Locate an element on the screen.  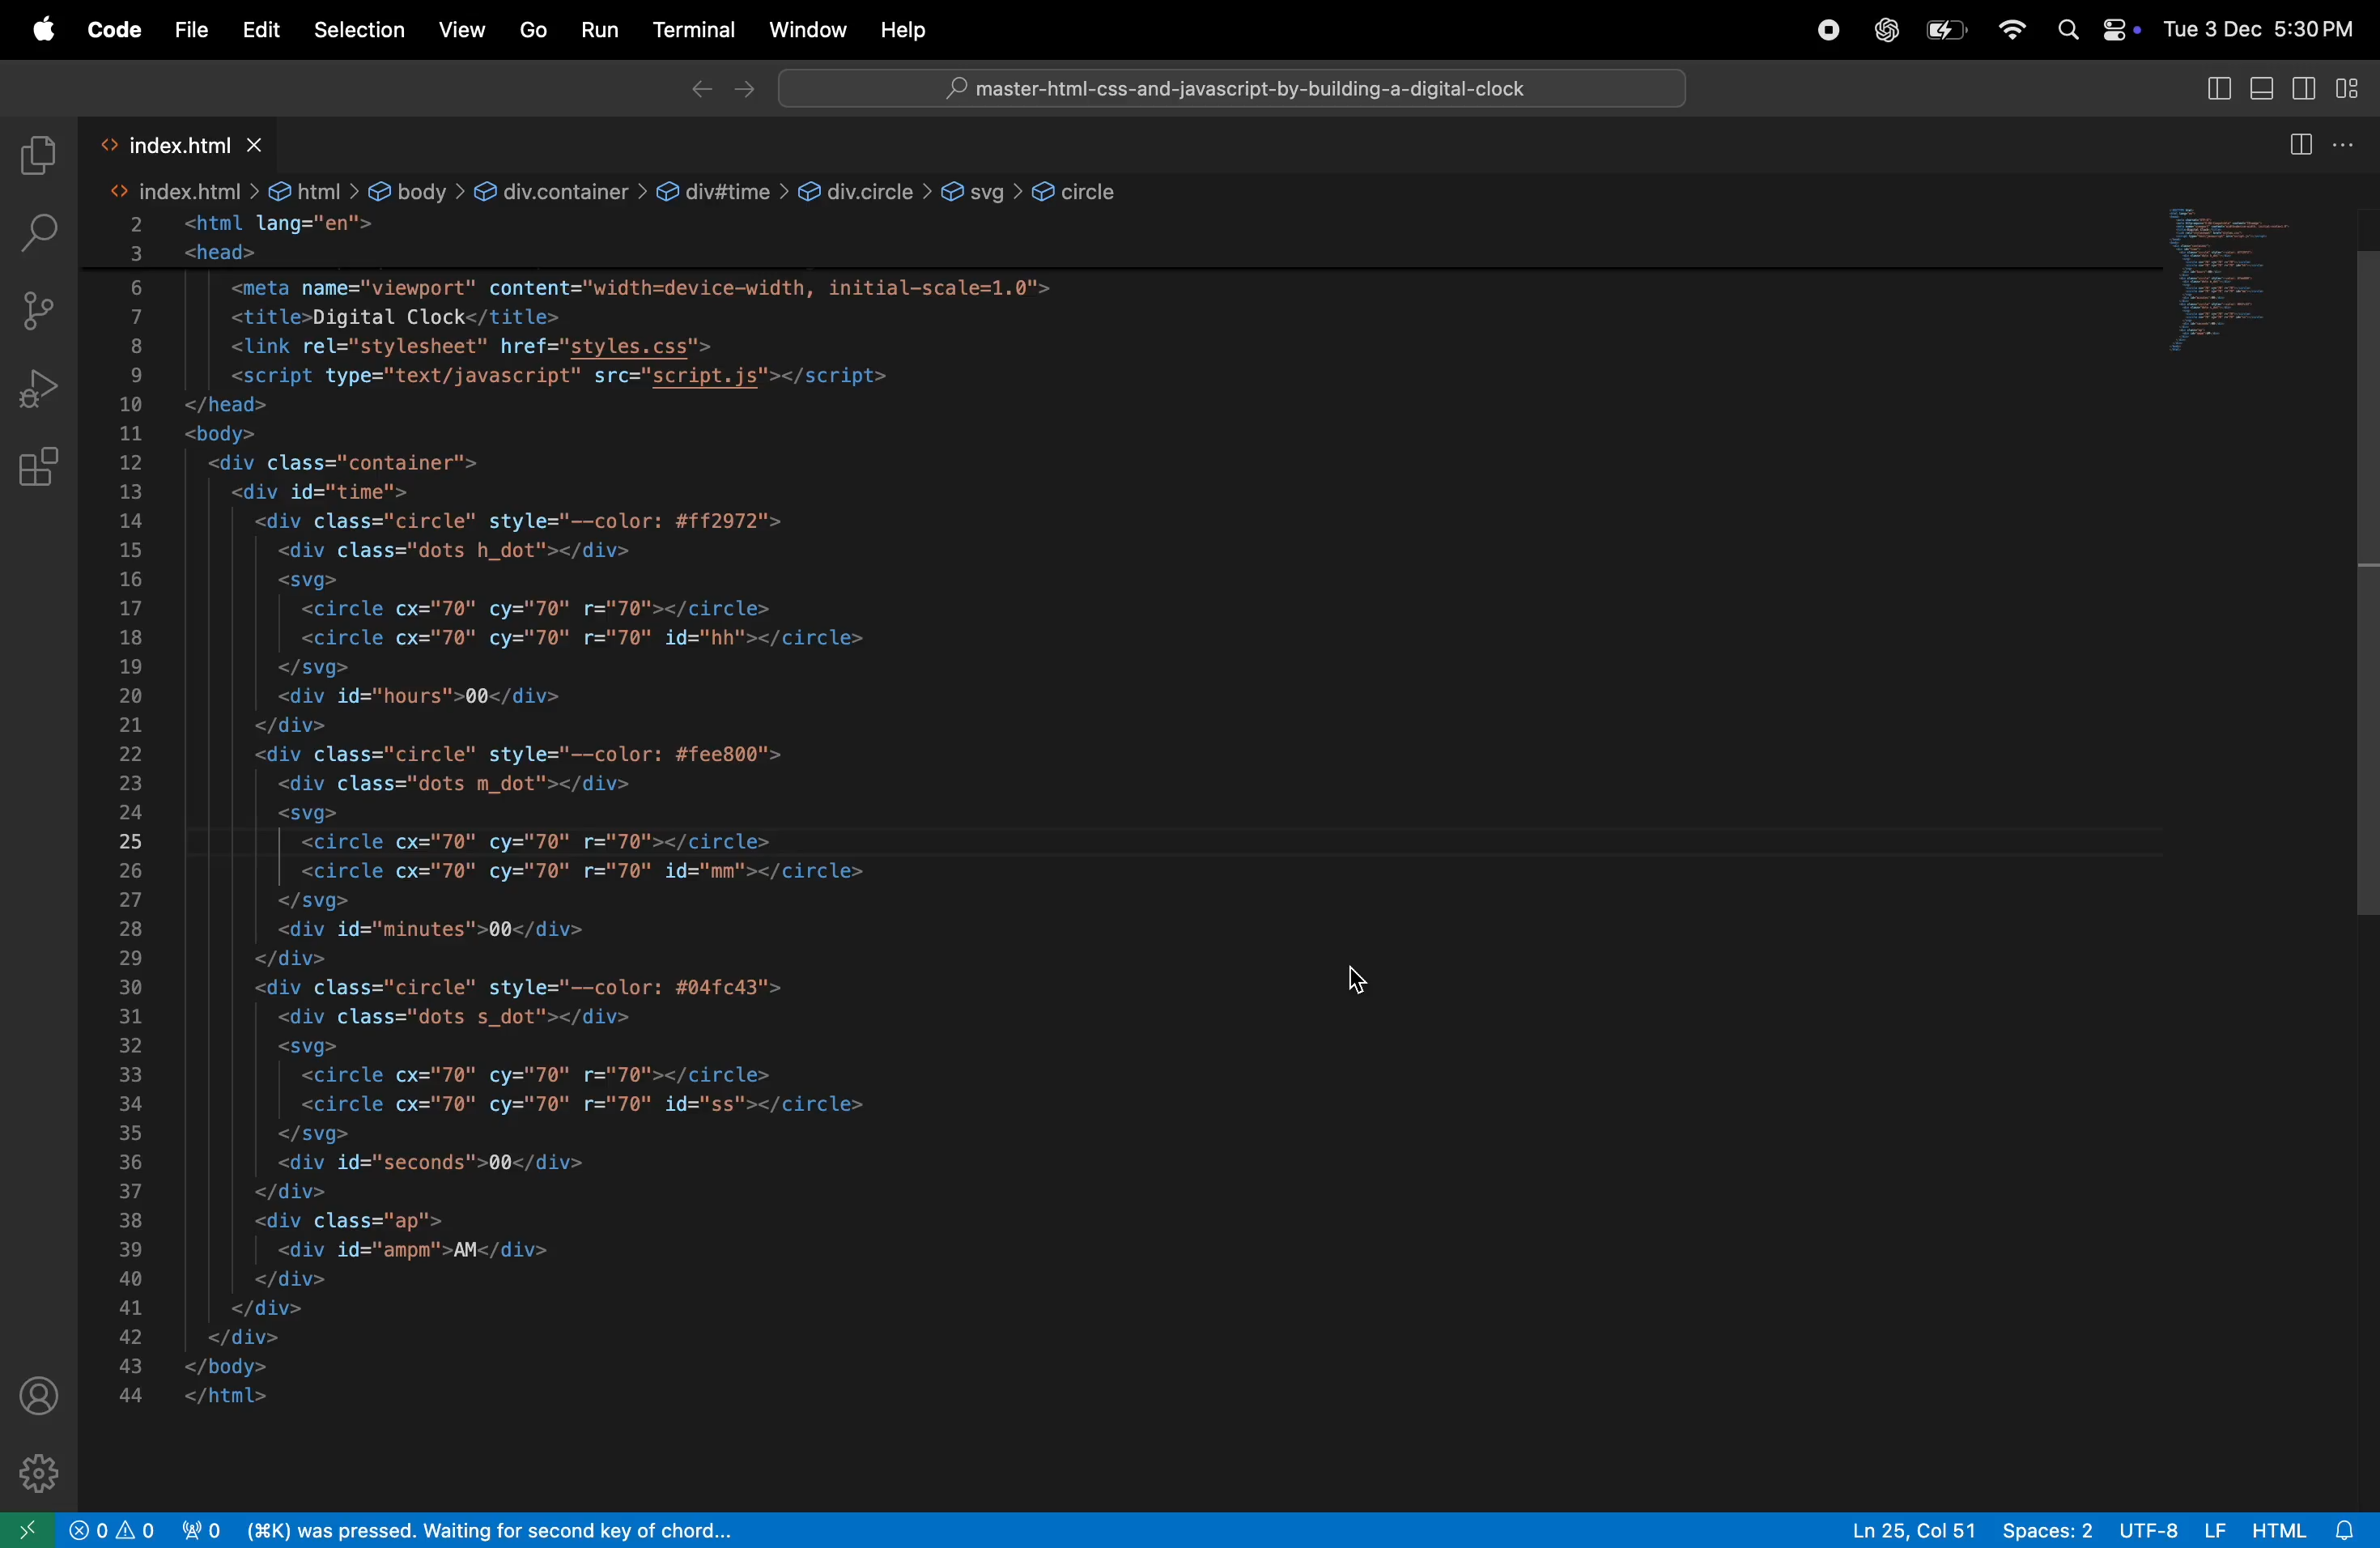
ln 25 col 51 is located at coordinates (1913, 1528).